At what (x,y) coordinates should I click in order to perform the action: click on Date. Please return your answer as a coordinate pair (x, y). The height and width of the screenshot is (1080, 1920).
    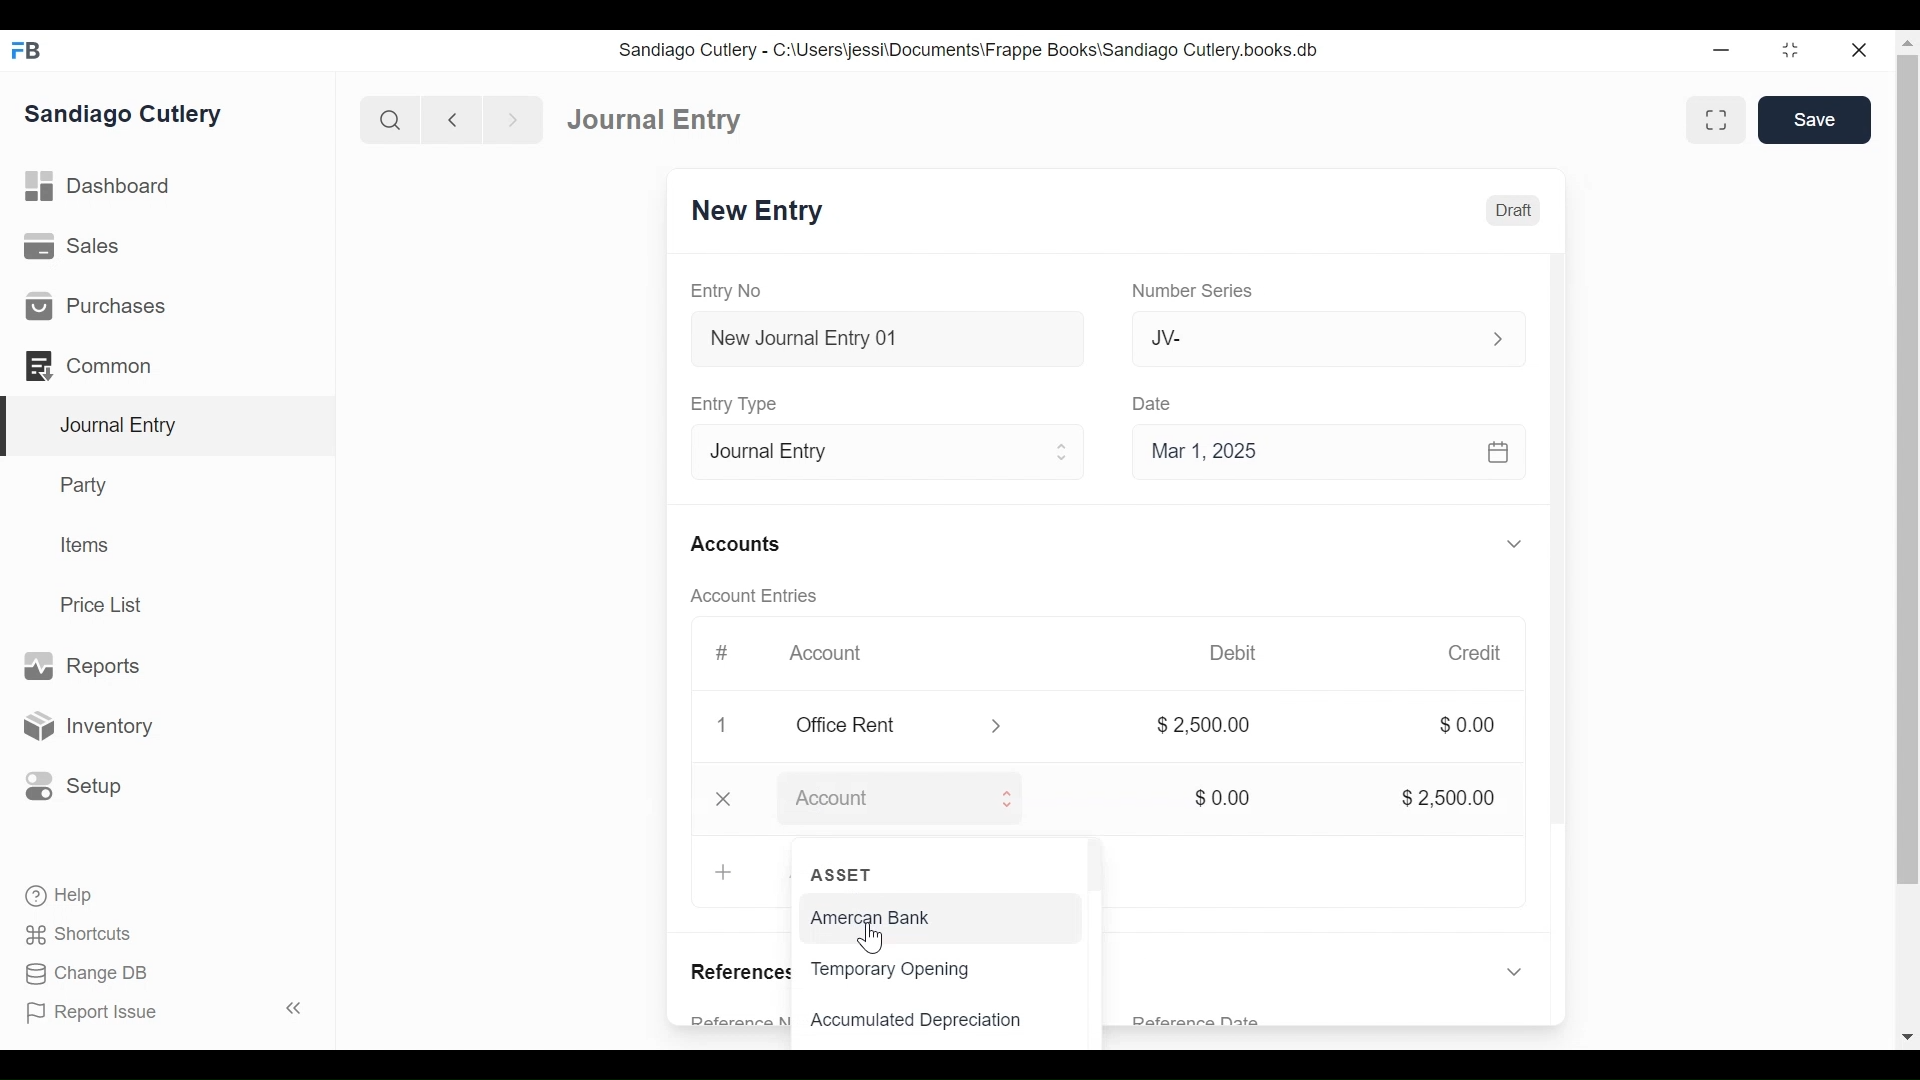
    Looking at the image, I should click on (1166, 403).